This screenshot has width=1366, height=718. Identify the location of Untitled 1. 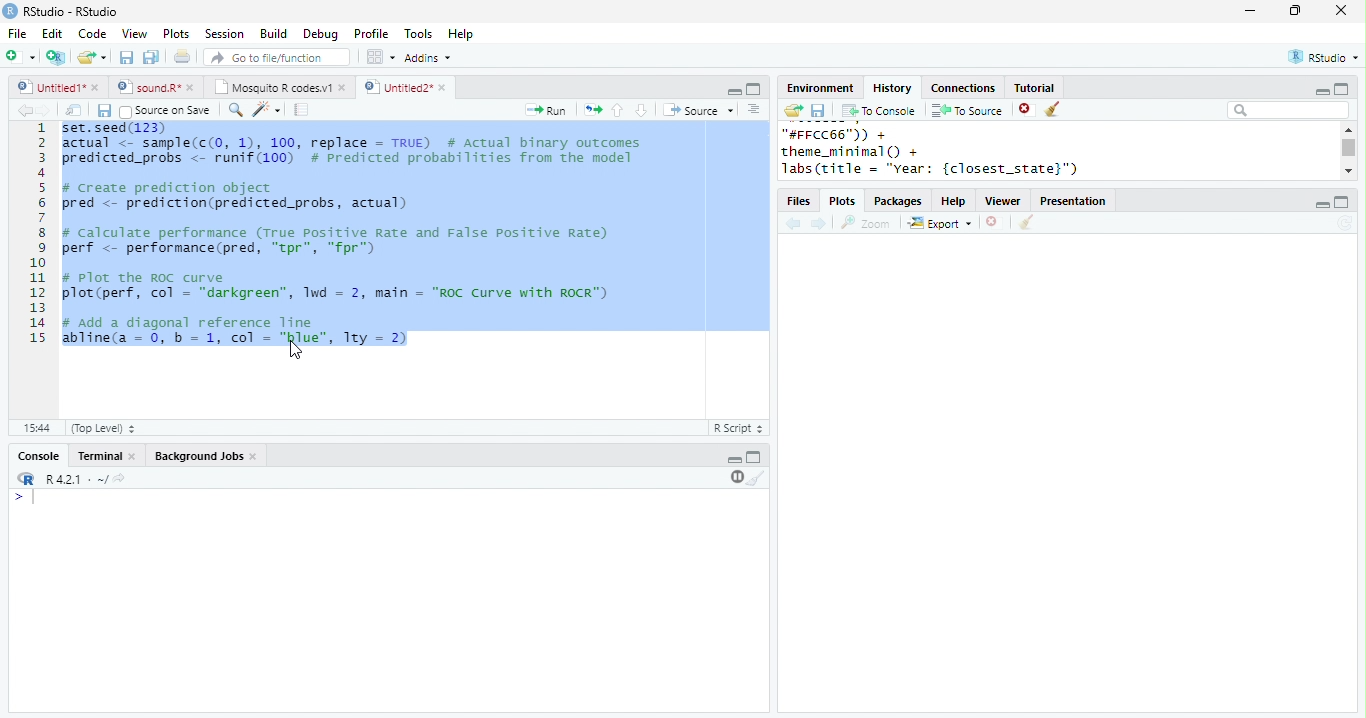
(48, 86).